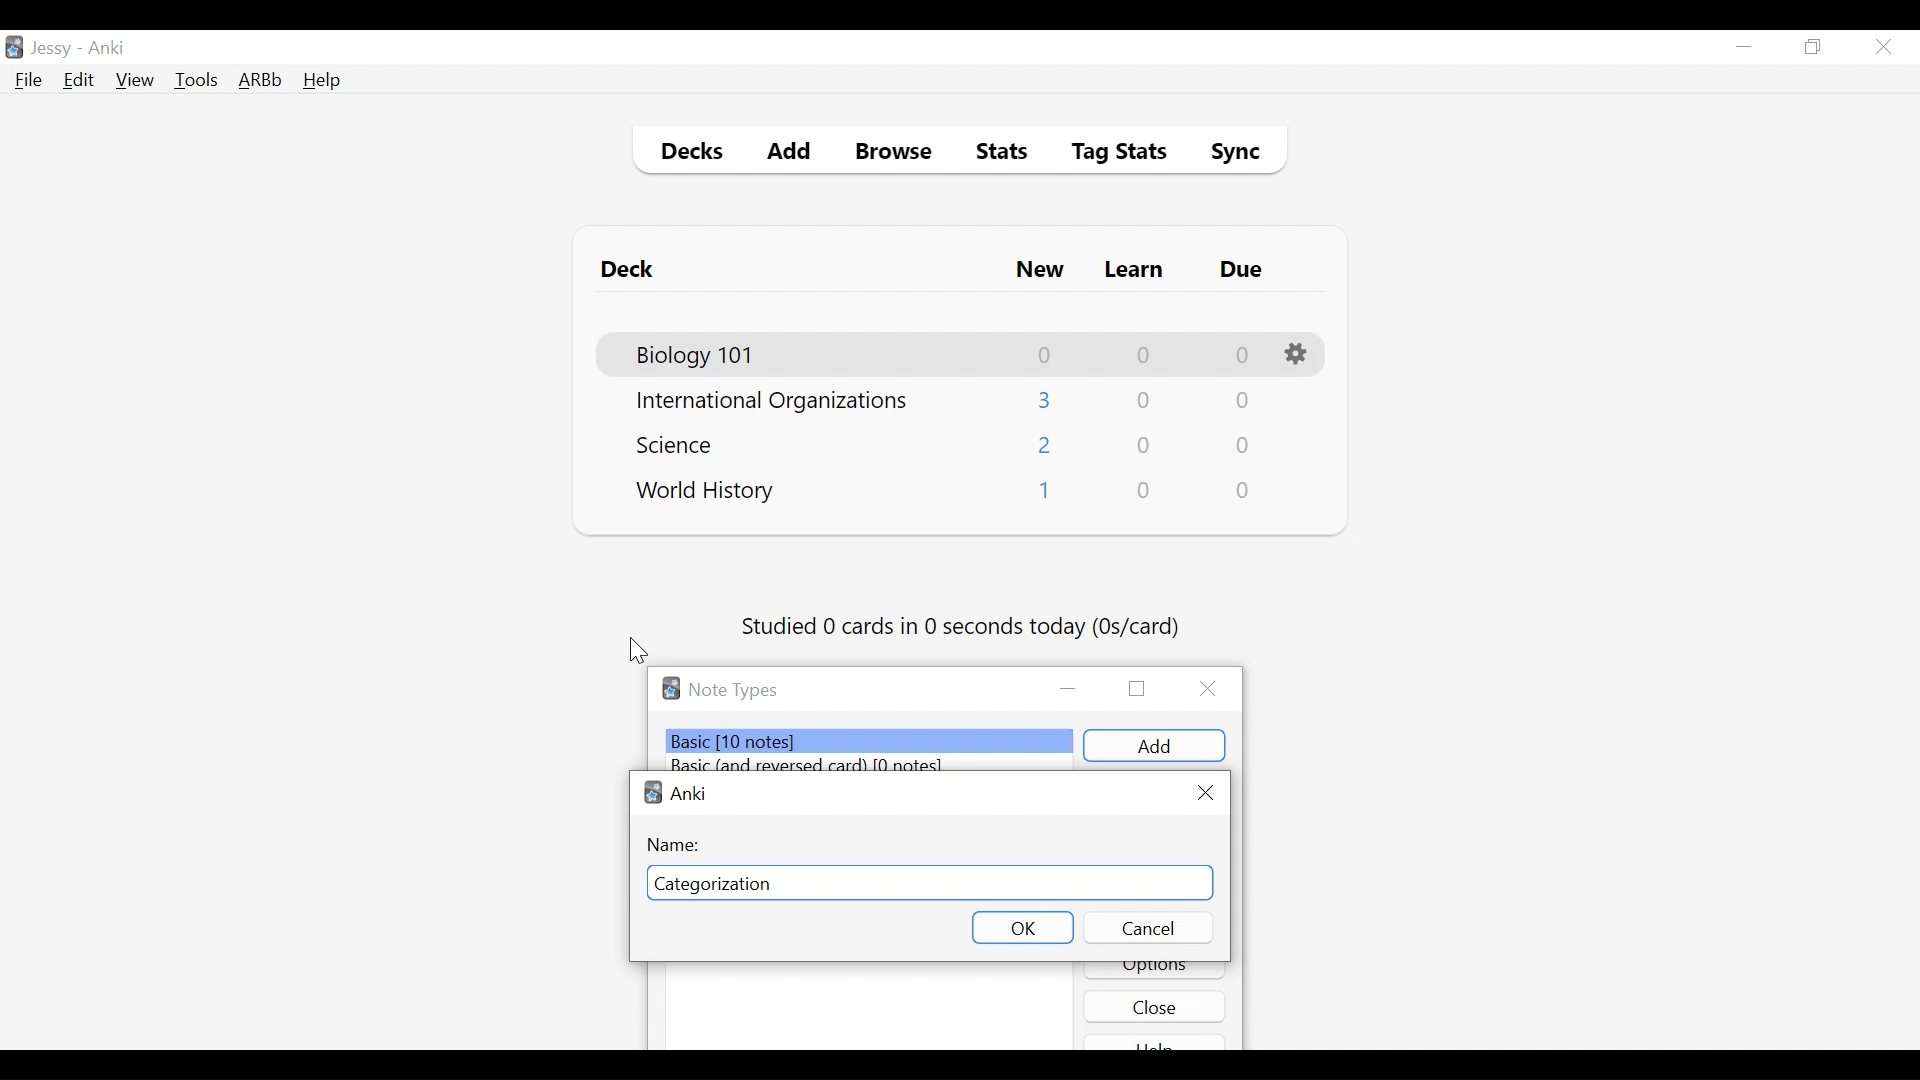  I want to click on Learn Card Count, so click(1142, 401).